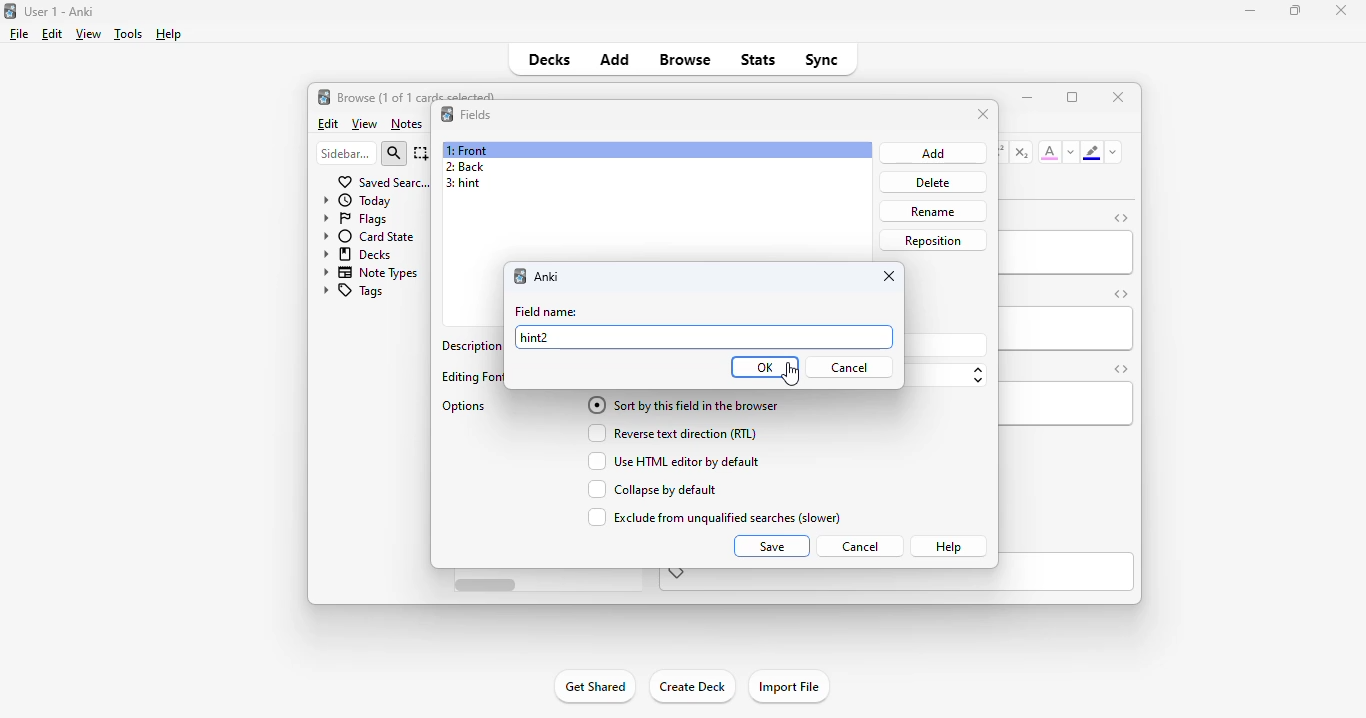  What do you see at coordinates (422, 153) in the screenshot?
I see `select` at bounding box center [422, 153].